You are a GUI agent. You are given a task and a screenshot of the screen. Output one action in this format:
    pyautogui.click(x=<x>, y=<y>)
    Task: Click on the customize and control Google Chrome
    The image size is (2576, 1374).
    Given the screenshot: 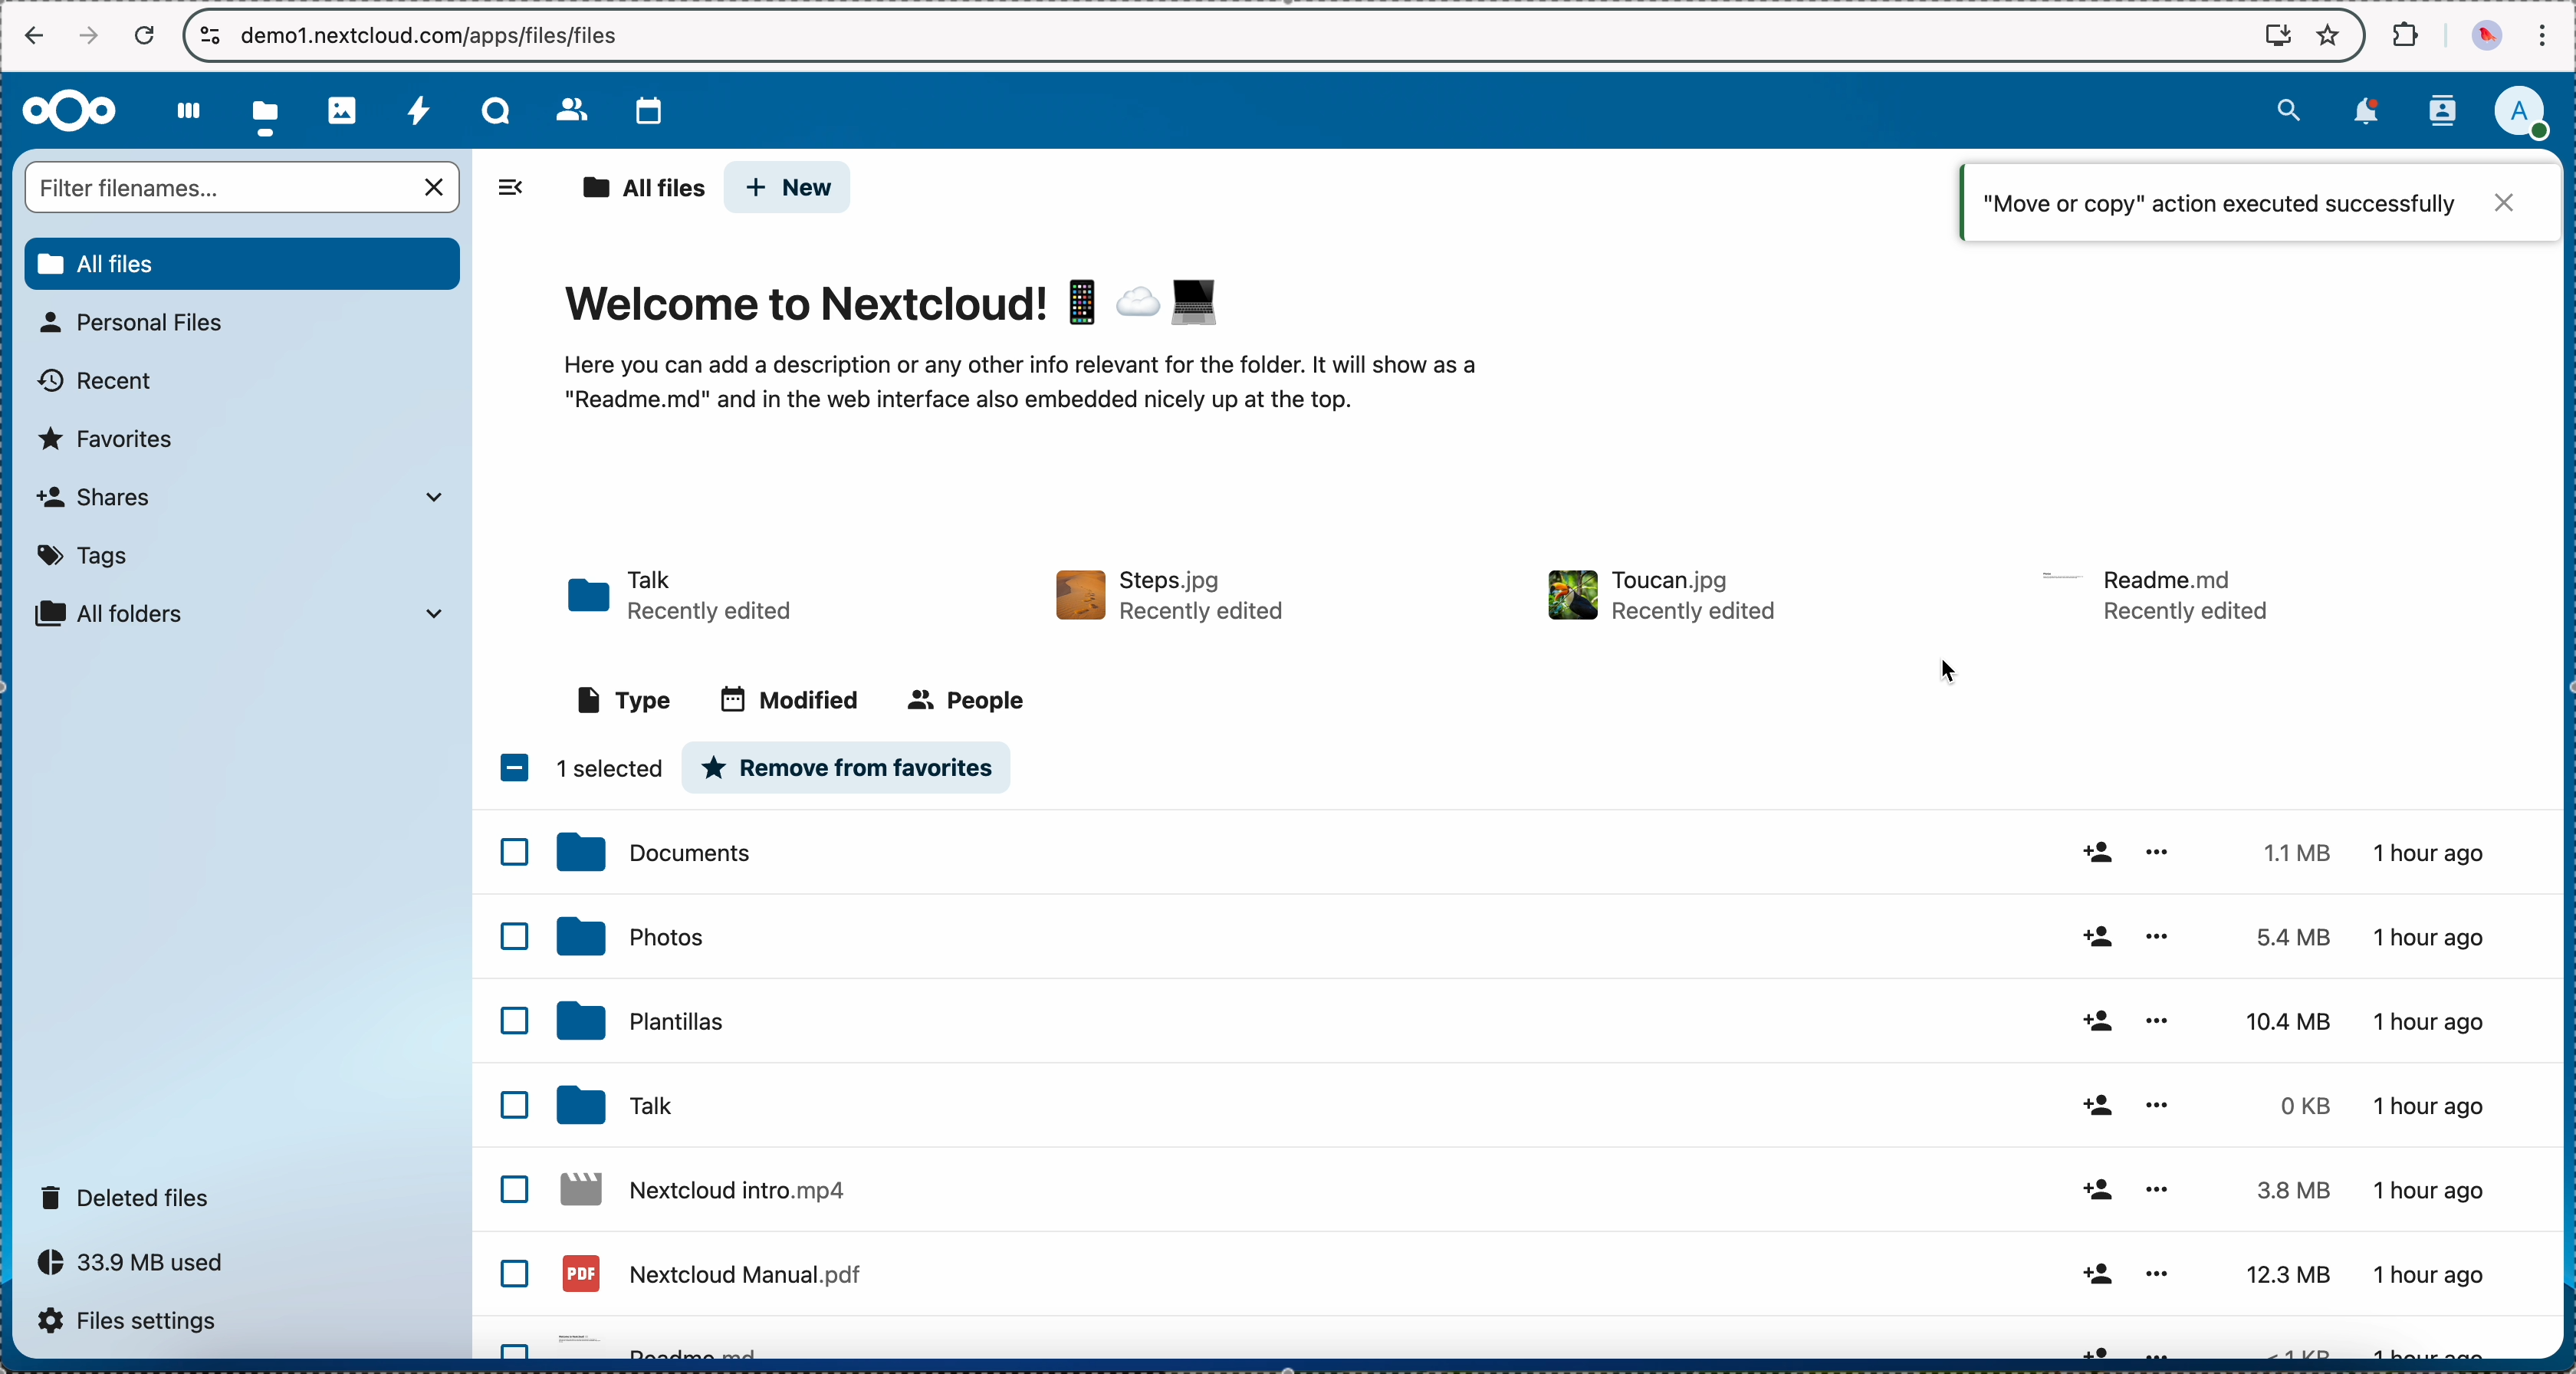 What is the action you would take?
    pyautogui.click(x=2544, y=35)
    